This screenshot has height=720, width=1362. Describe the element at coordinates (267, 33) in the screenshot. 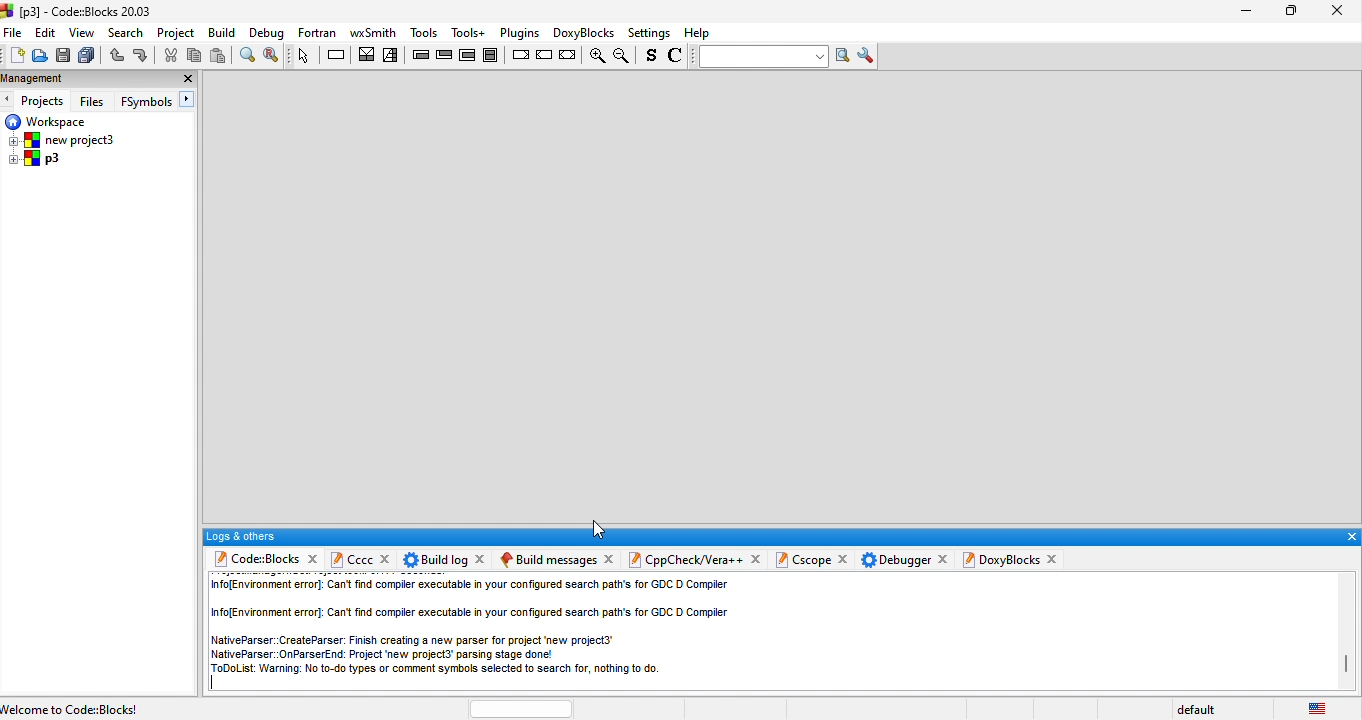

I see `Debug` at that location.